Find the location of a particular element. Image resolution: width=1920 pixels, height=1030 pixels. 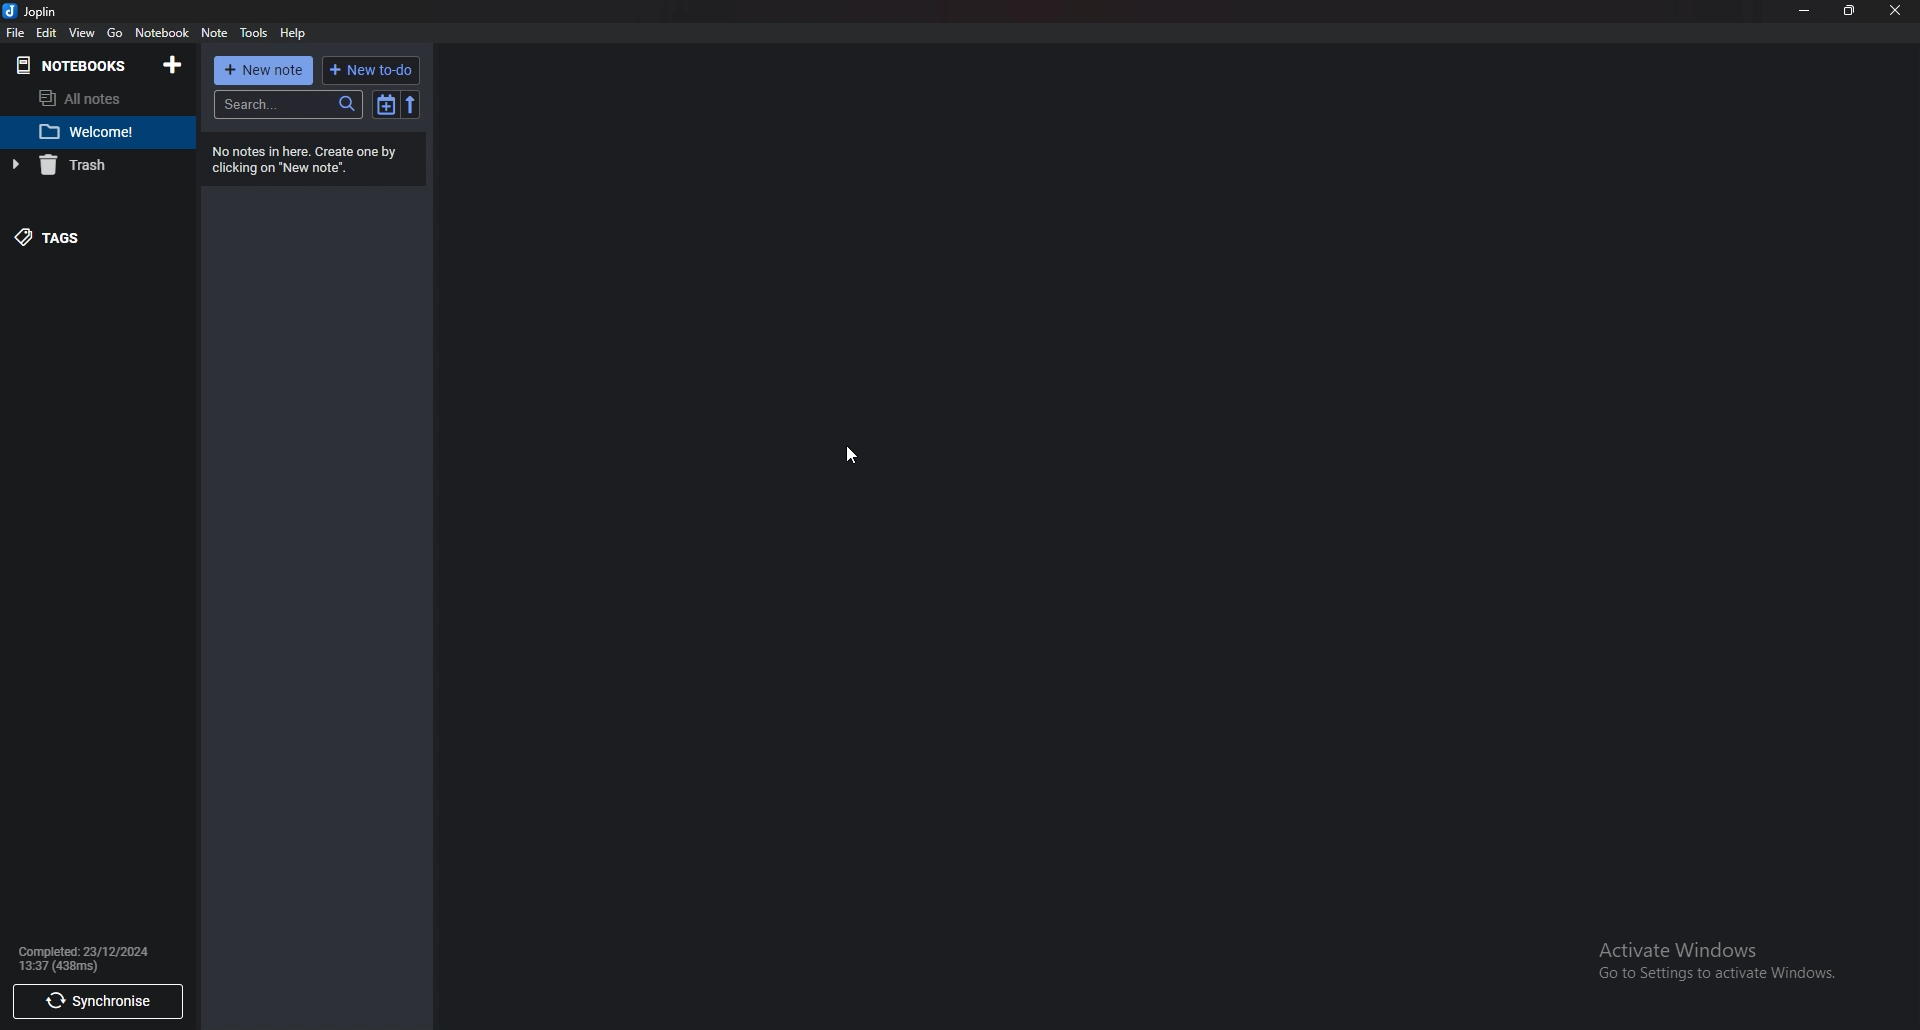

New to do is located at coordinates (370, 70).